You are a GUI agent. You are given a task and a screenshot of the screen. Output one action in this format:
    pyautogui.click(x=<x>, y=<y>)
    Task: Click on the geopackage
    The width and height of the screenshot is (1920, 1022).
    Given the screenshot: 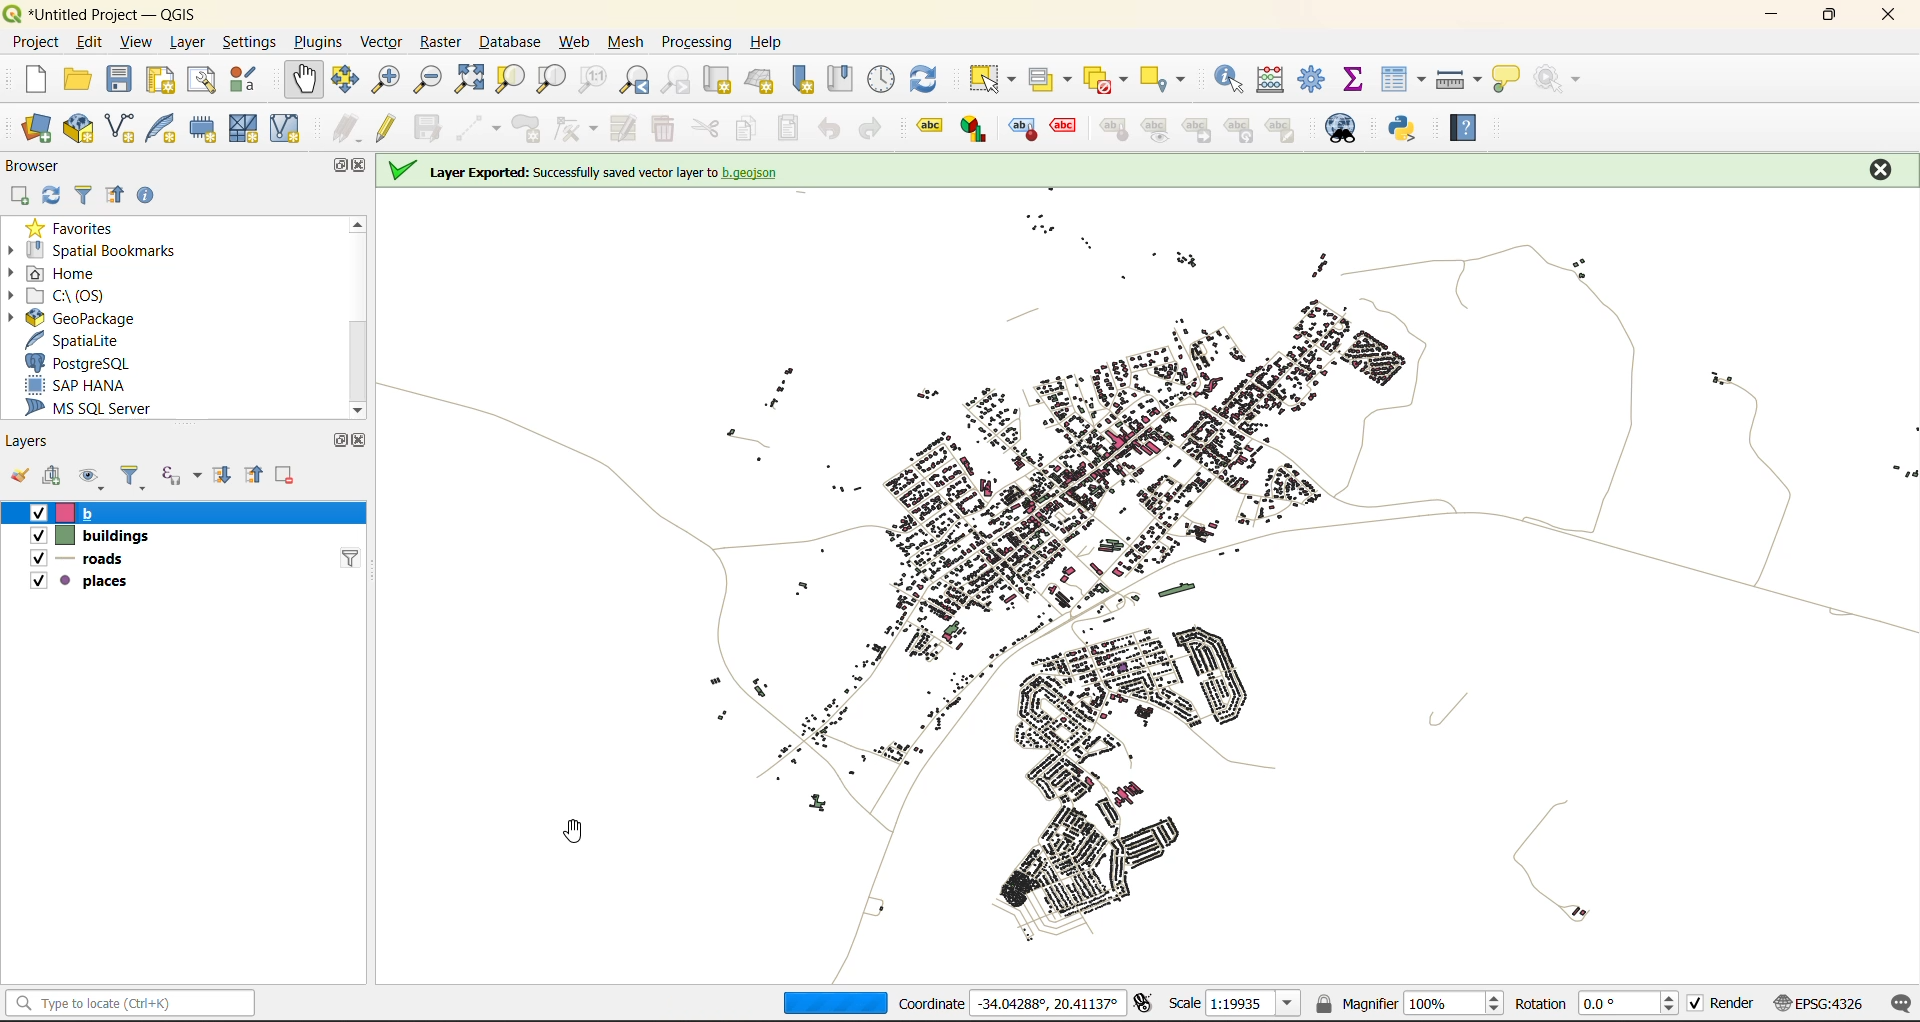 What is the action you would take?
    pyautogui.click(x=92, y=320)
    